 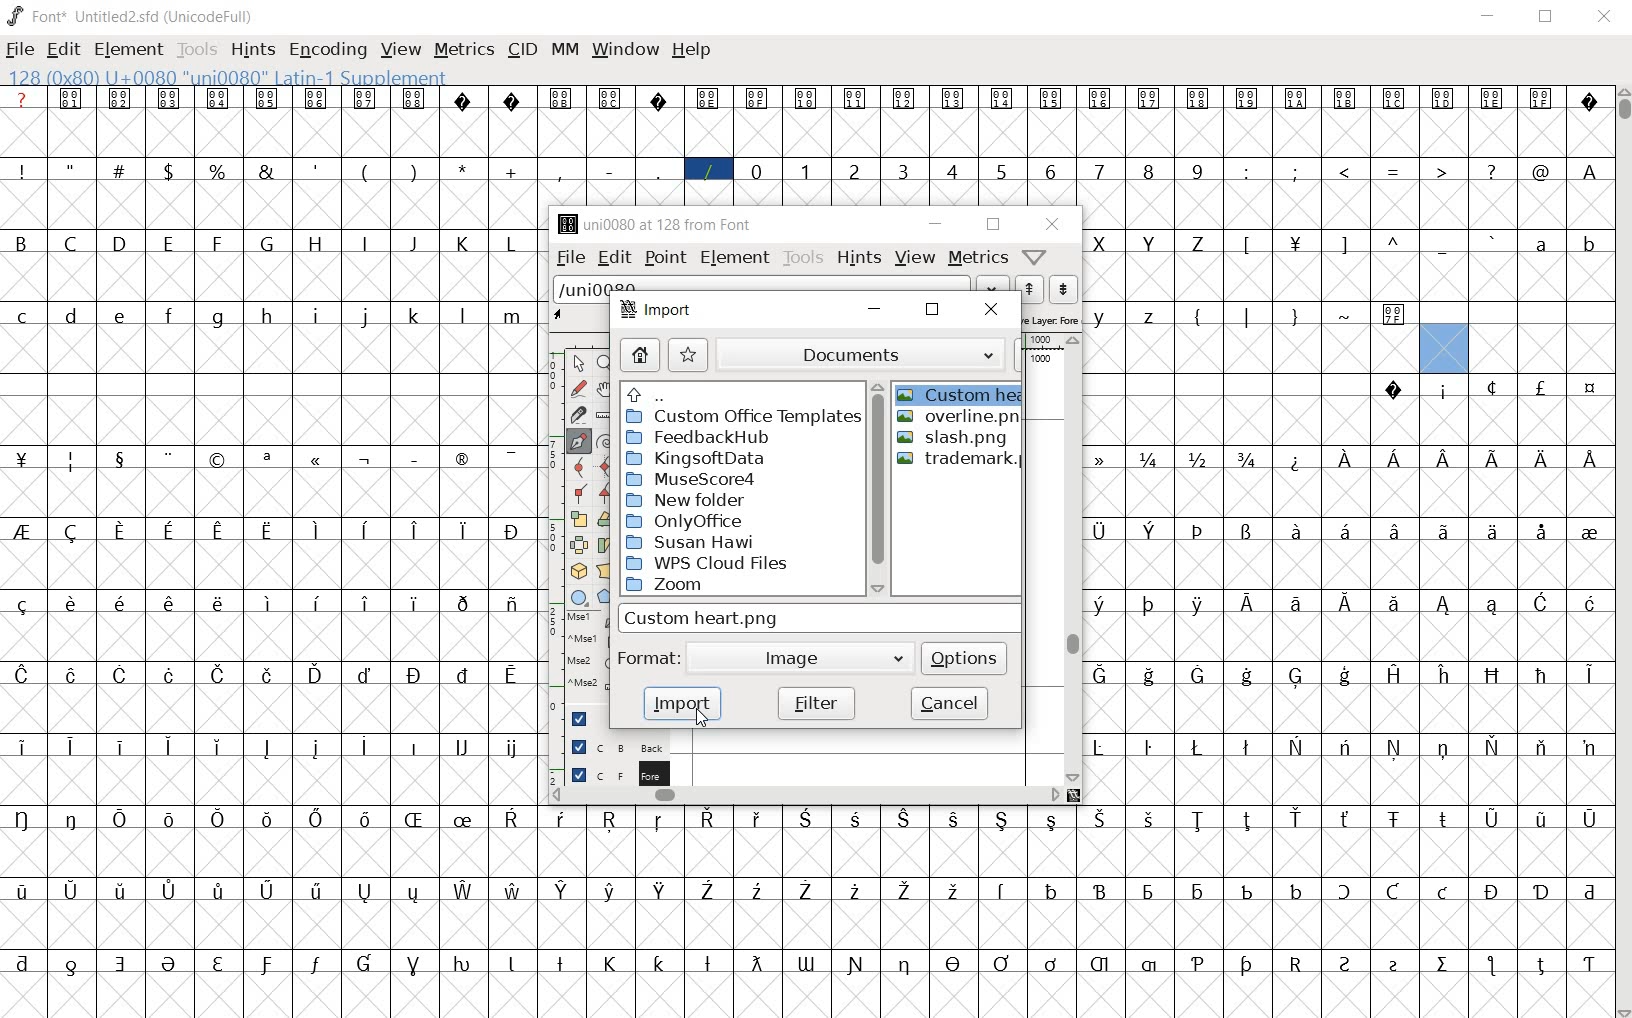 What do you see at coordinates (1149, 605) in the screenshot?
I see `glyph` at bounding box center [1149, 605].